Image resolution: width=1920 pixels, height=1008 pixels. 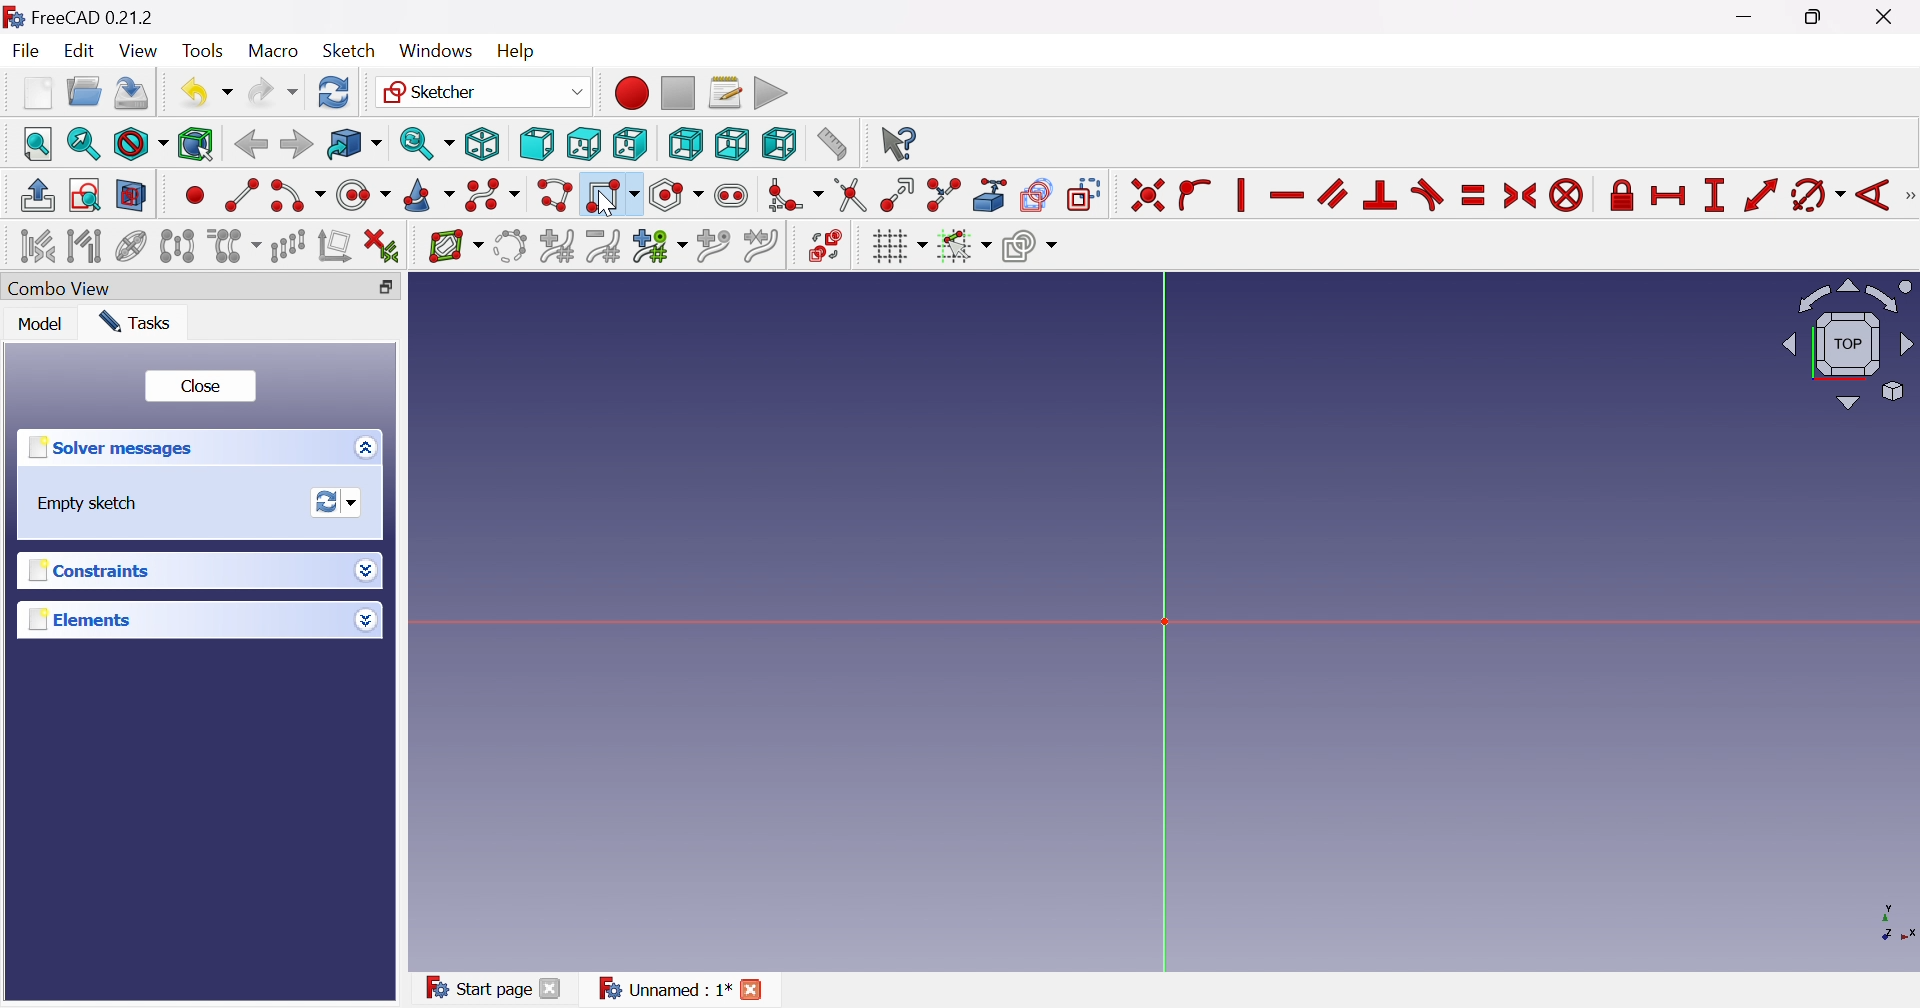 I want to click on Empty sketch, so click(x=82, y=504).